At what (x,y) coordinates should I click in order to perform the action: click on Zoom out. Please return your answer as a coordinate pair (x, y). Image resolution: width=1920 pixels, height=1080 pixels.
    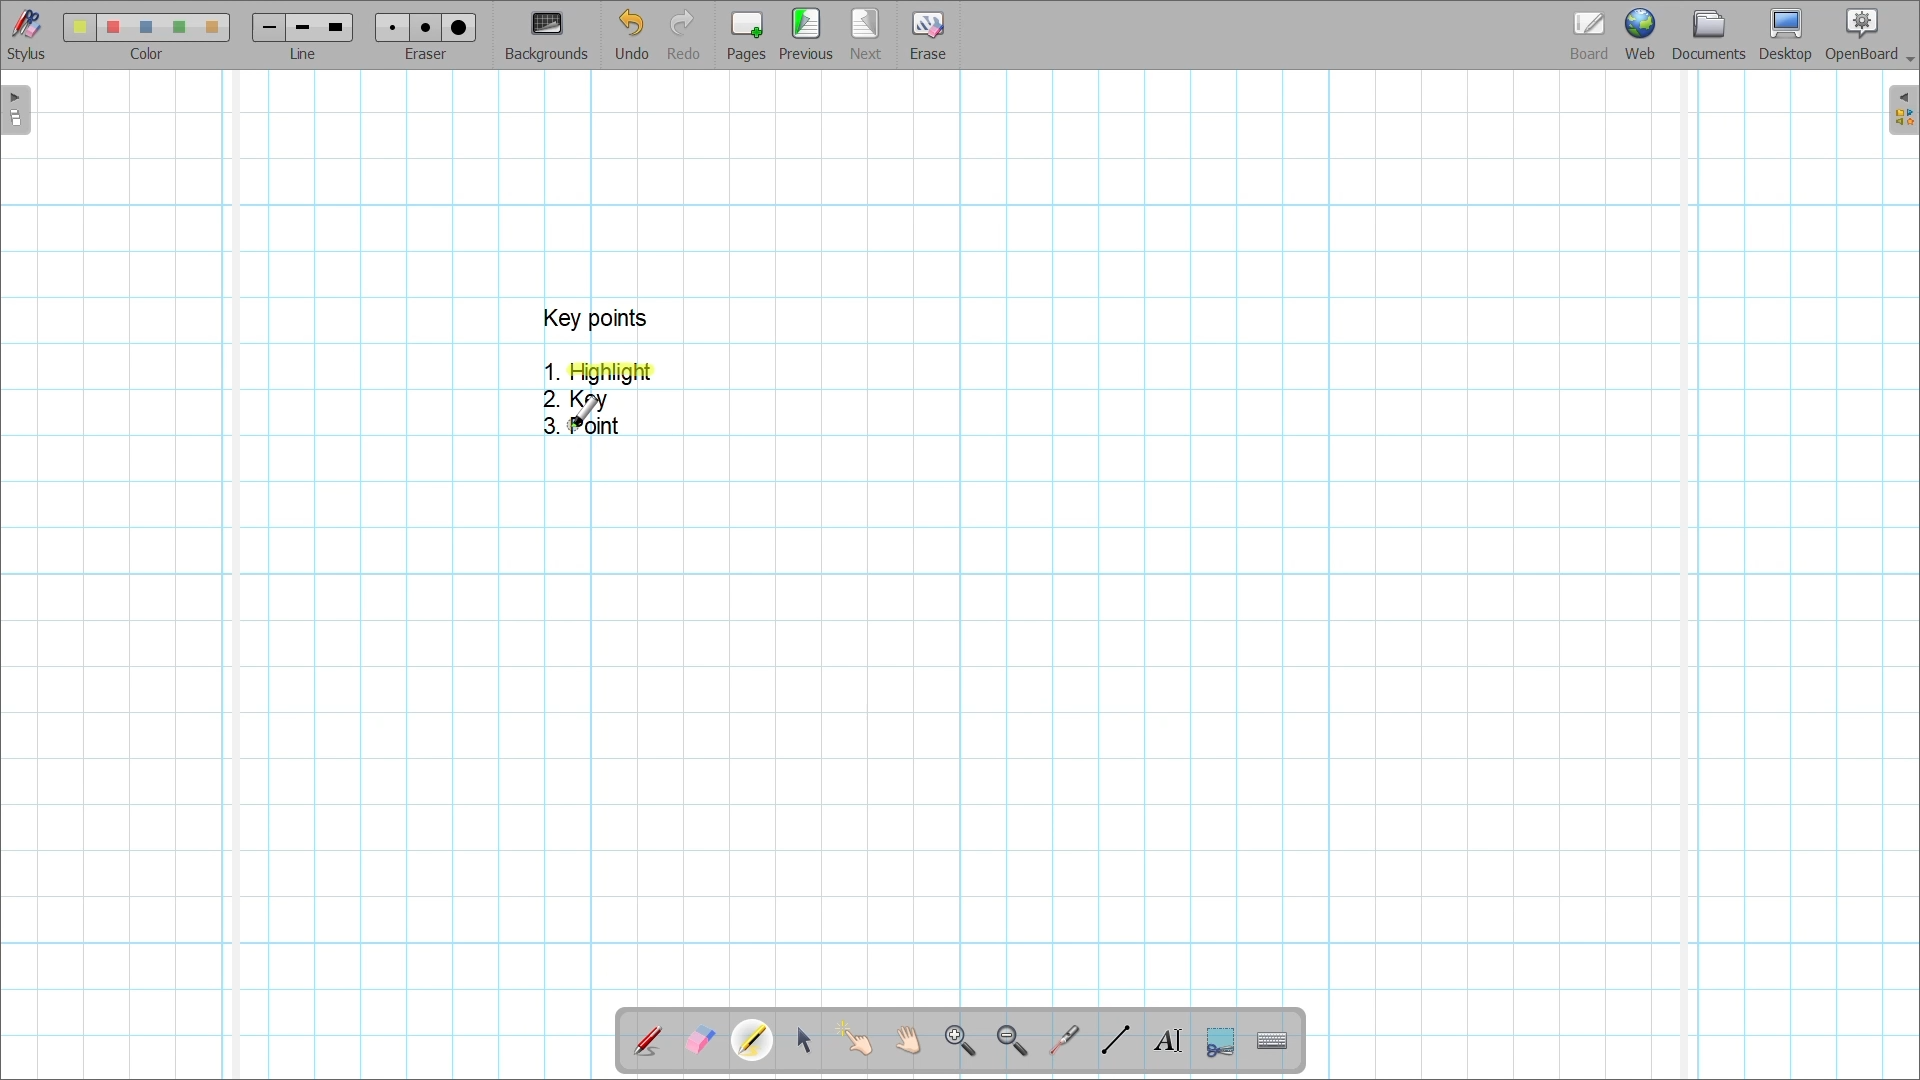
    Looking at the image, I should click on (1013, 1042).